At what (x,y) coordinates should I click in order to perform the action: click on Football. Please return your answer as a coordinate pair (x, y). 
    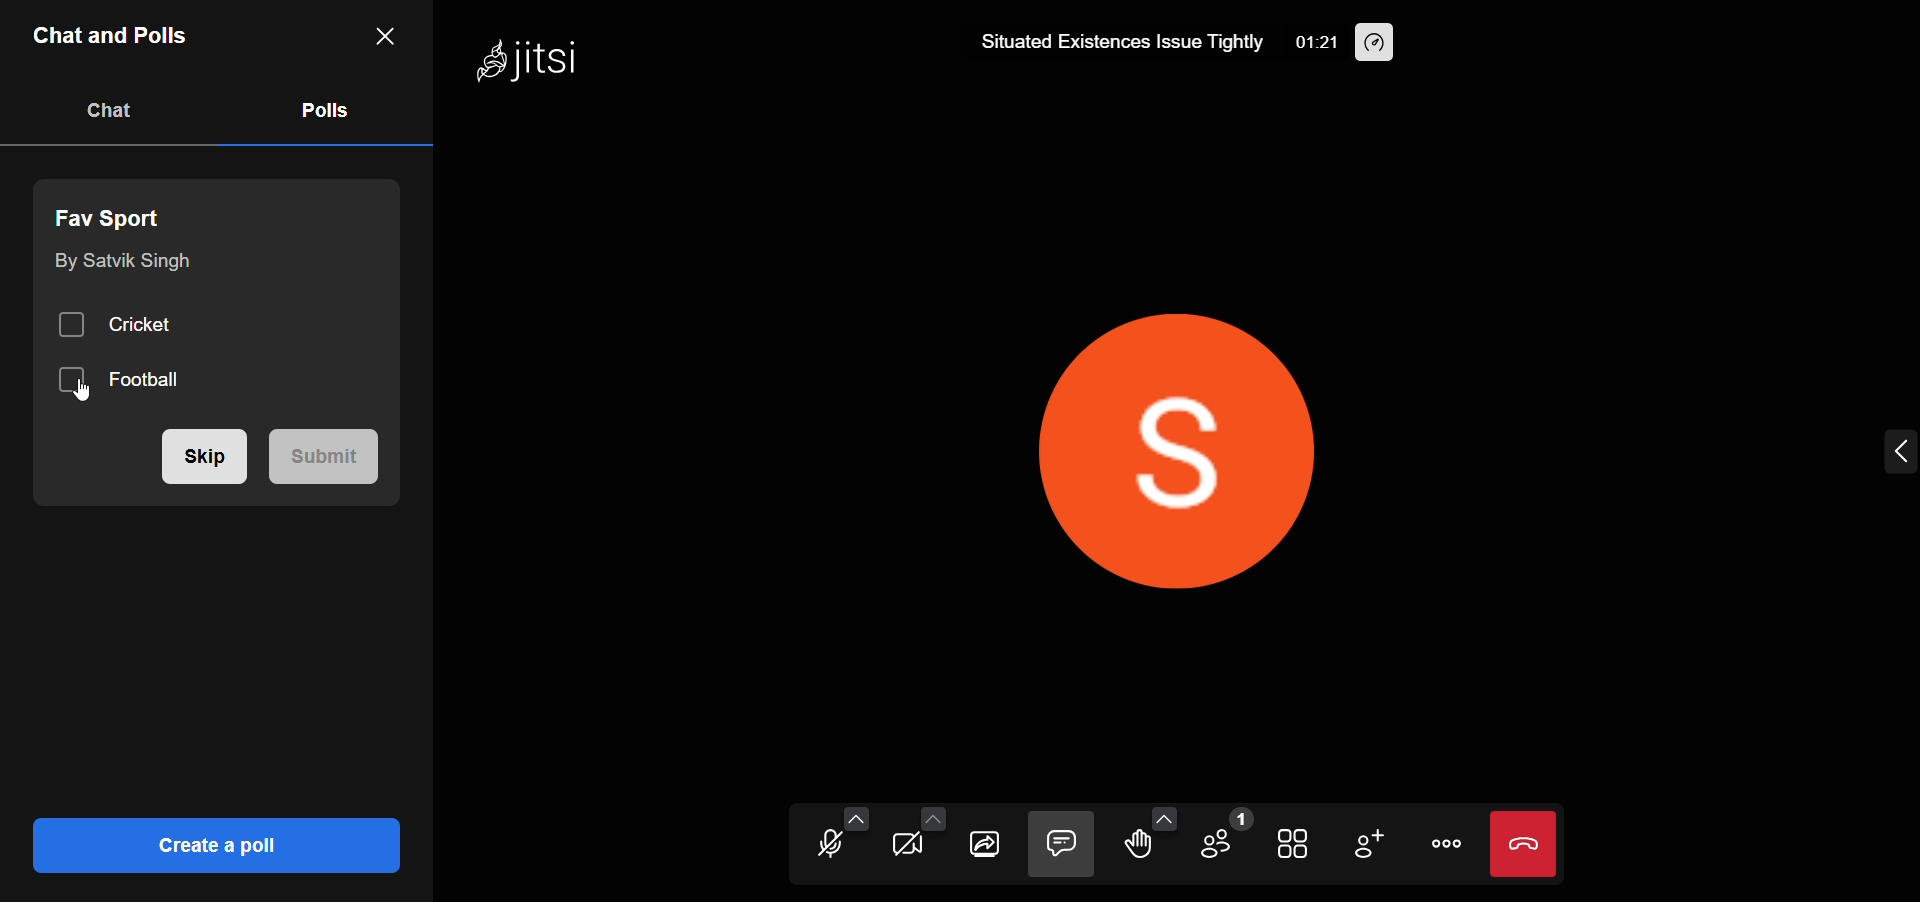
    Looking at the image, I should click on (131, 381).